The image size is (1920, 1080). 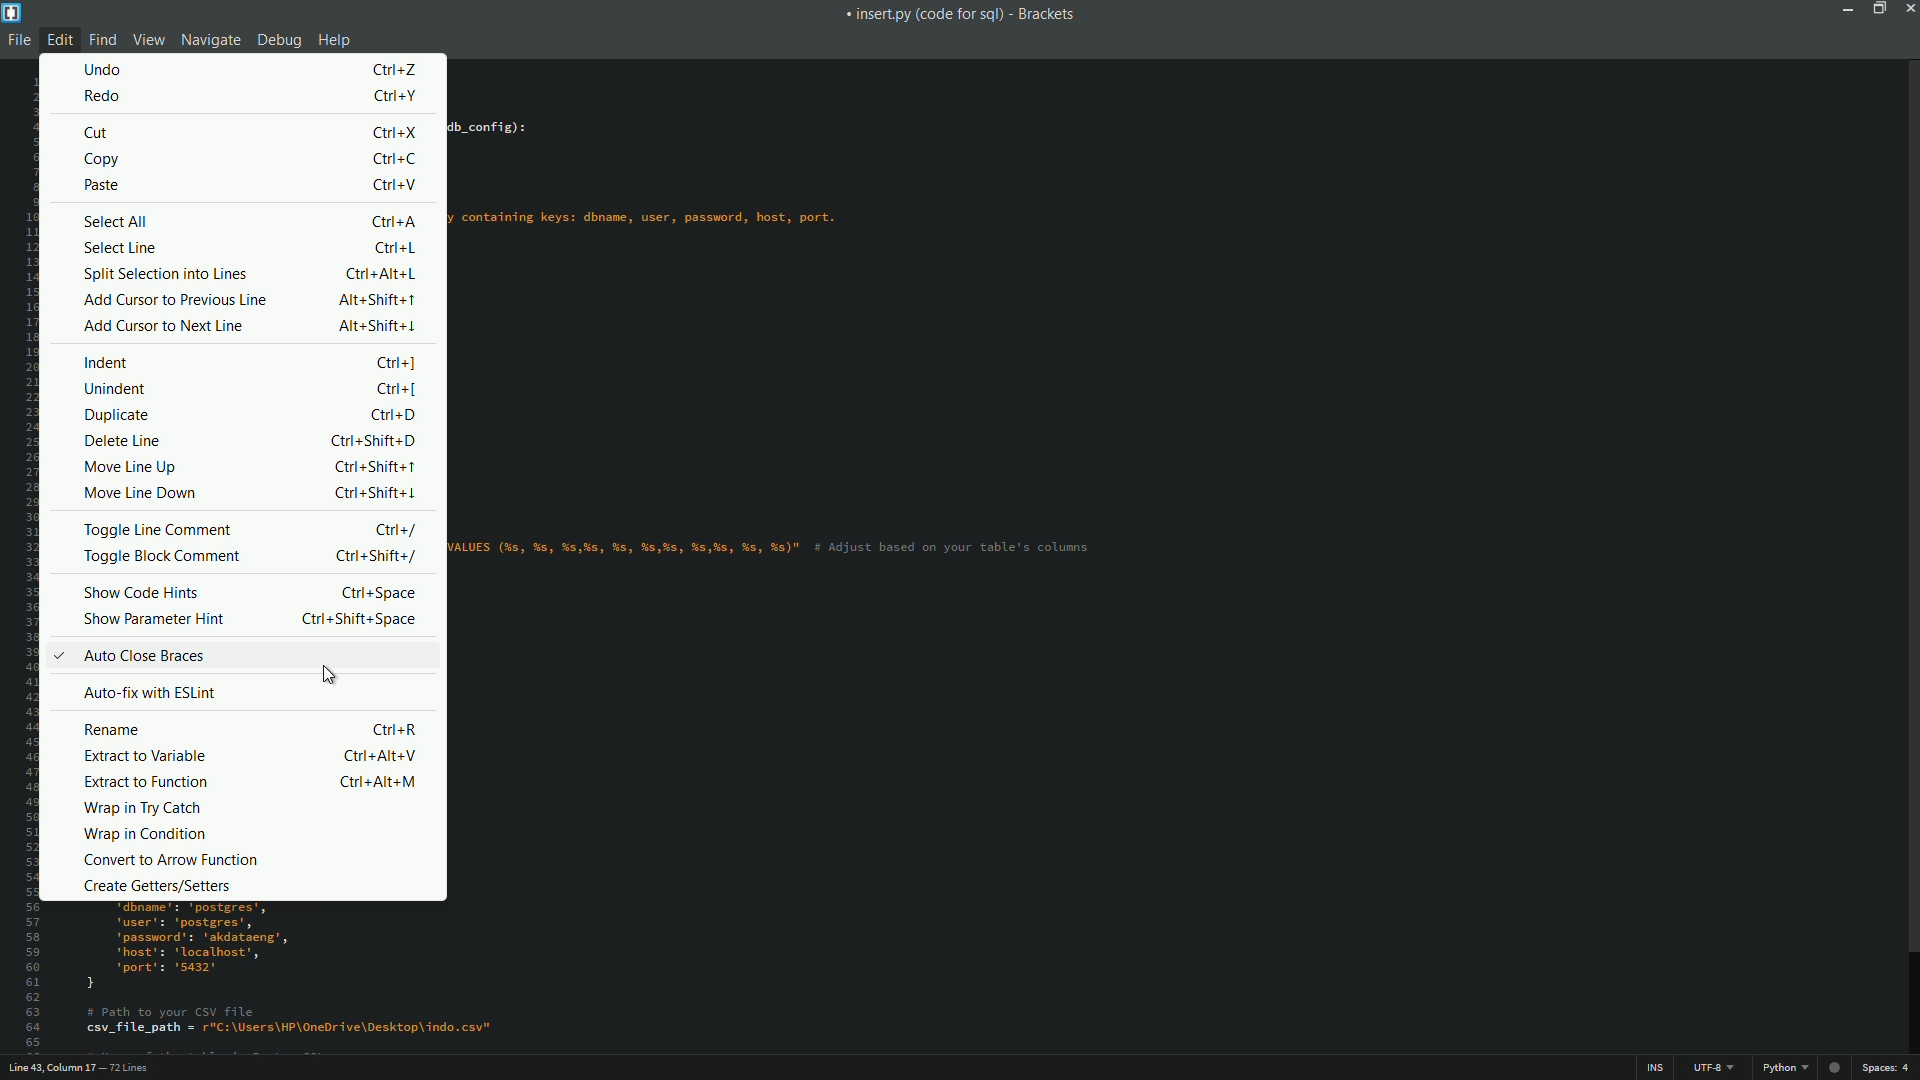 What do you see at coordinates (358, 620) in the screenshot?
I see `keyboard shortcut` at bounding box center [358, 620].